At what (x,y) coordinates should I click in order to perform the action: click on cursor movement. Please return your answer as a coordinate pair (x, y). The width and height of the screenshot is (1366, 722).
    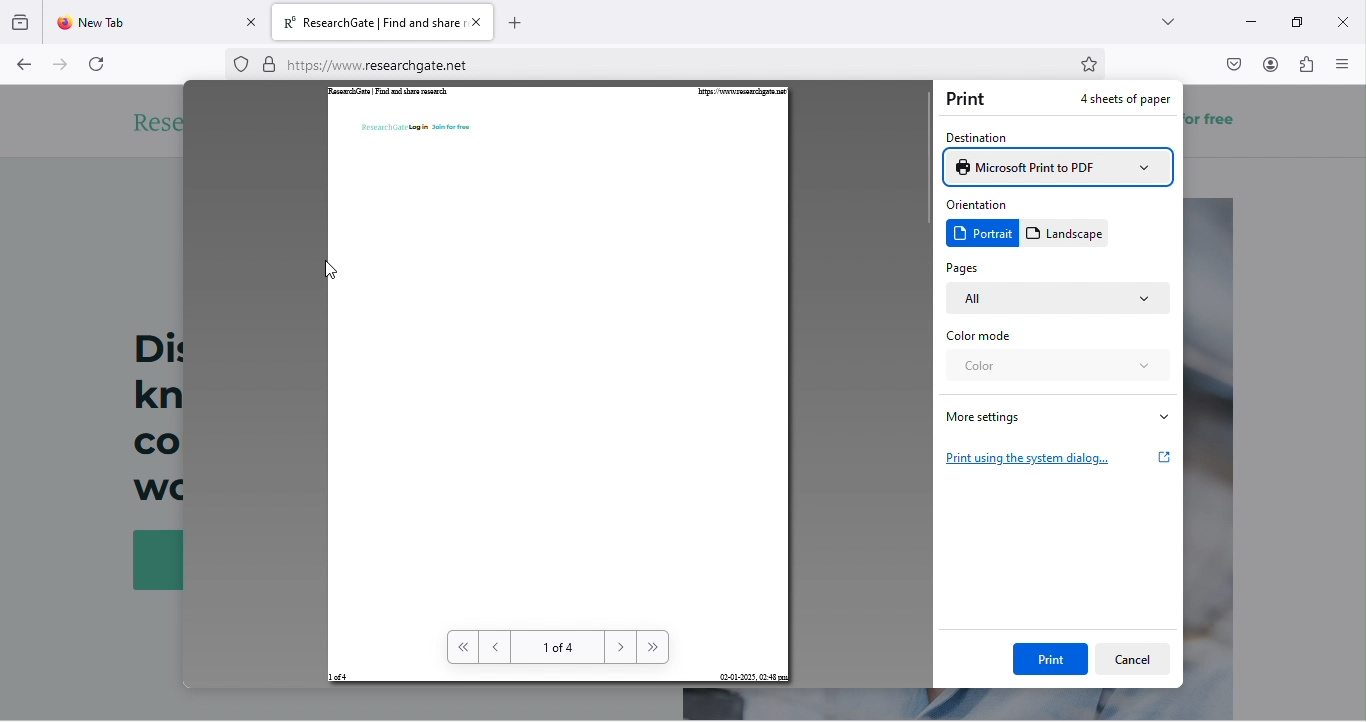
    Looking at the image, I should click on (333, 272).